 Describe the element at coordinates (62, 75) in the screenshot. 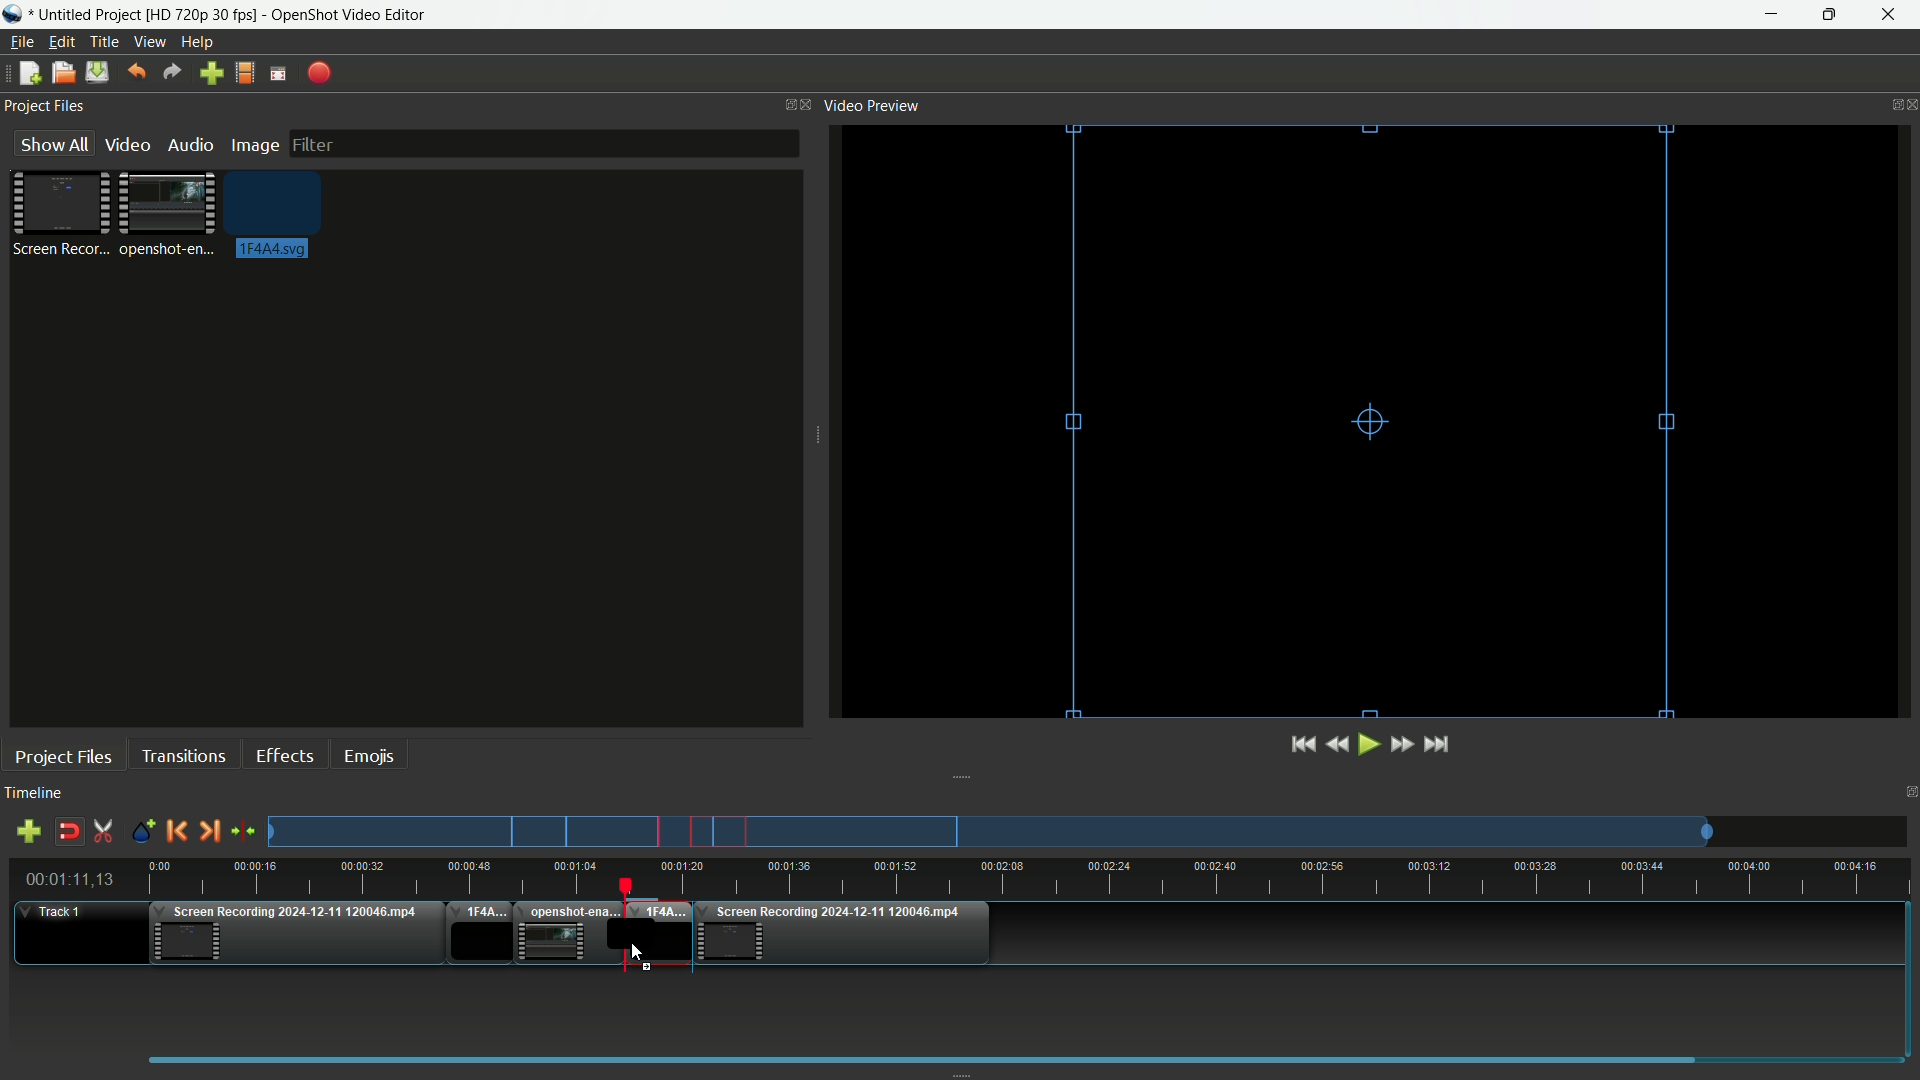

I see `Open file` at that location.